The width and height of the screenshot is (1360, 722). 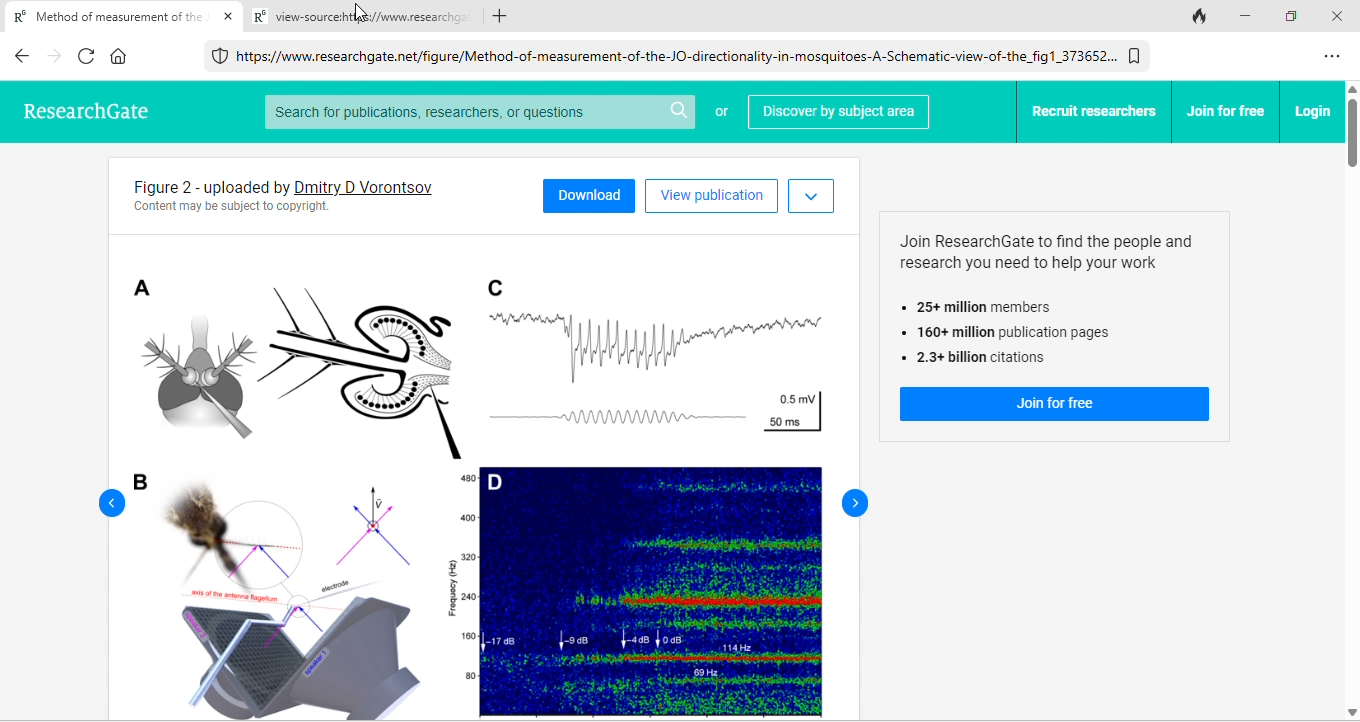 I want to click on « 25+ million members, so click(x=988, y=307).